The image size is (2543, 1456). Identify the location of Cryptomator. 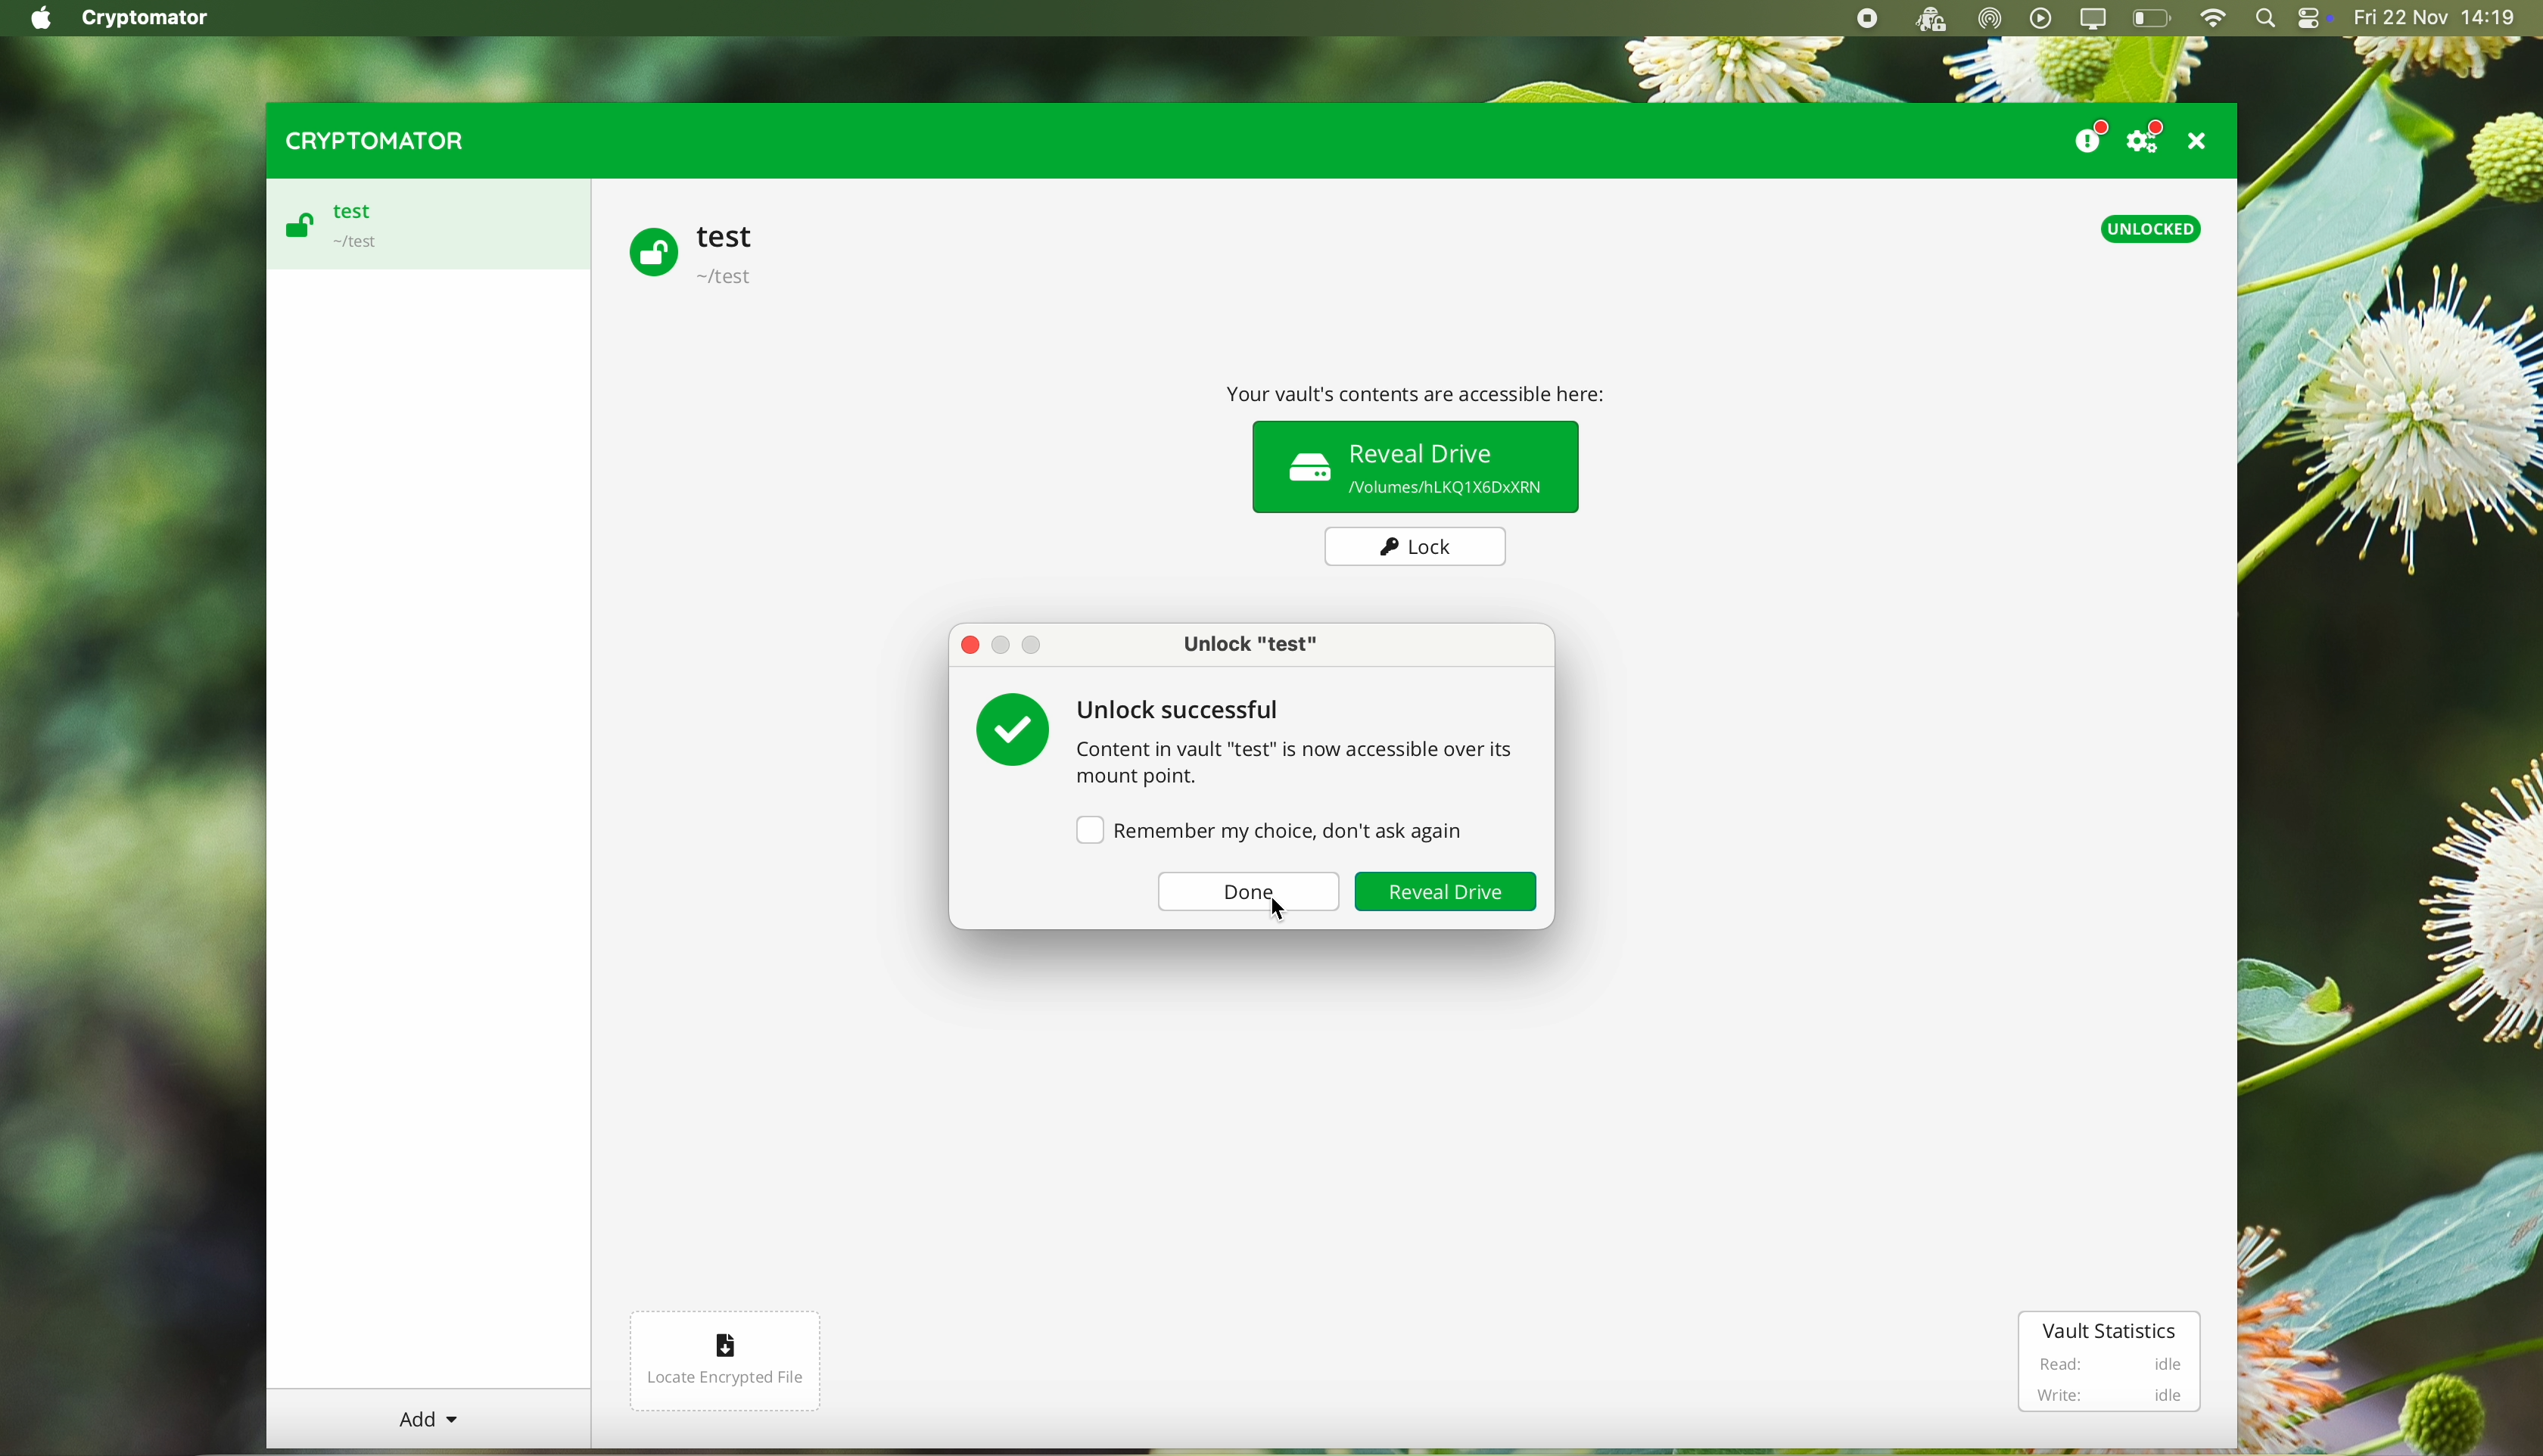
(148, 19).